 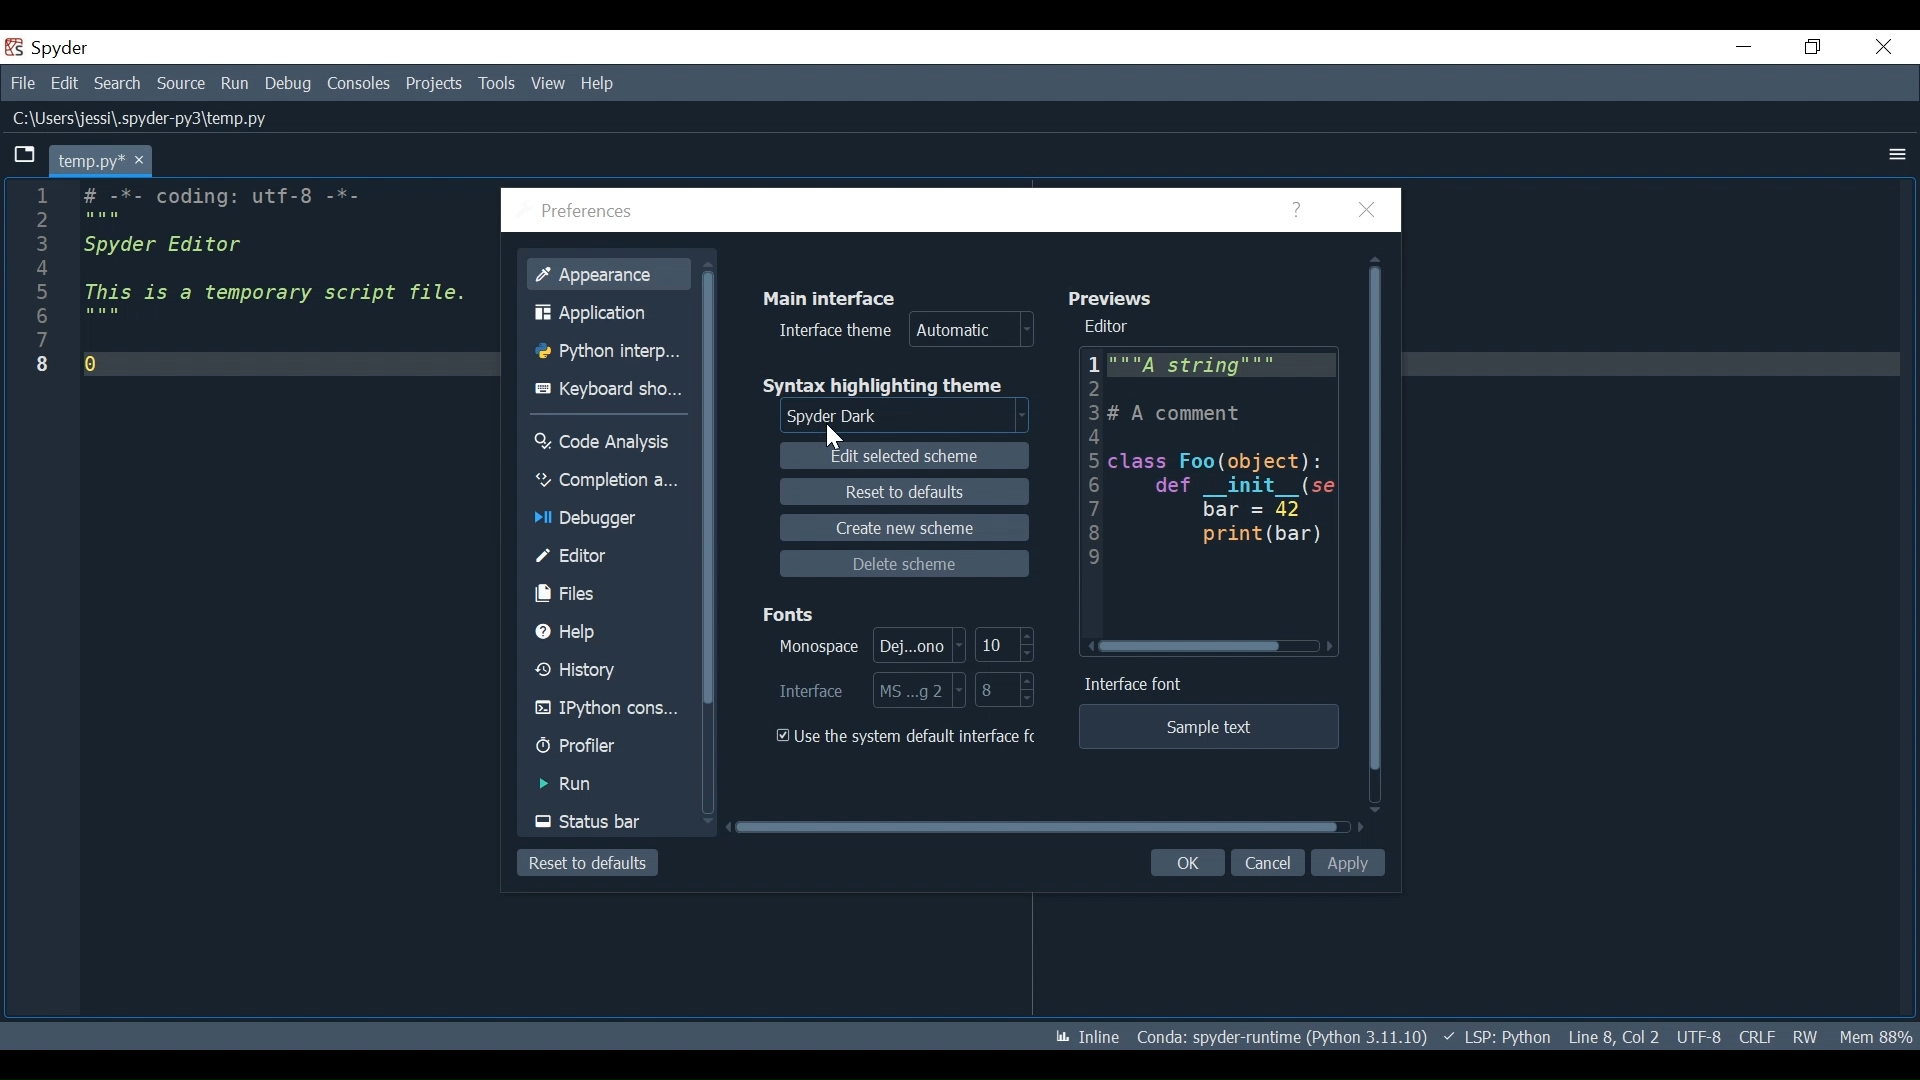 What do you see at coordinates (611, 749) in the screenshot?
I see `Profiler` at bounding box center [611, 749].